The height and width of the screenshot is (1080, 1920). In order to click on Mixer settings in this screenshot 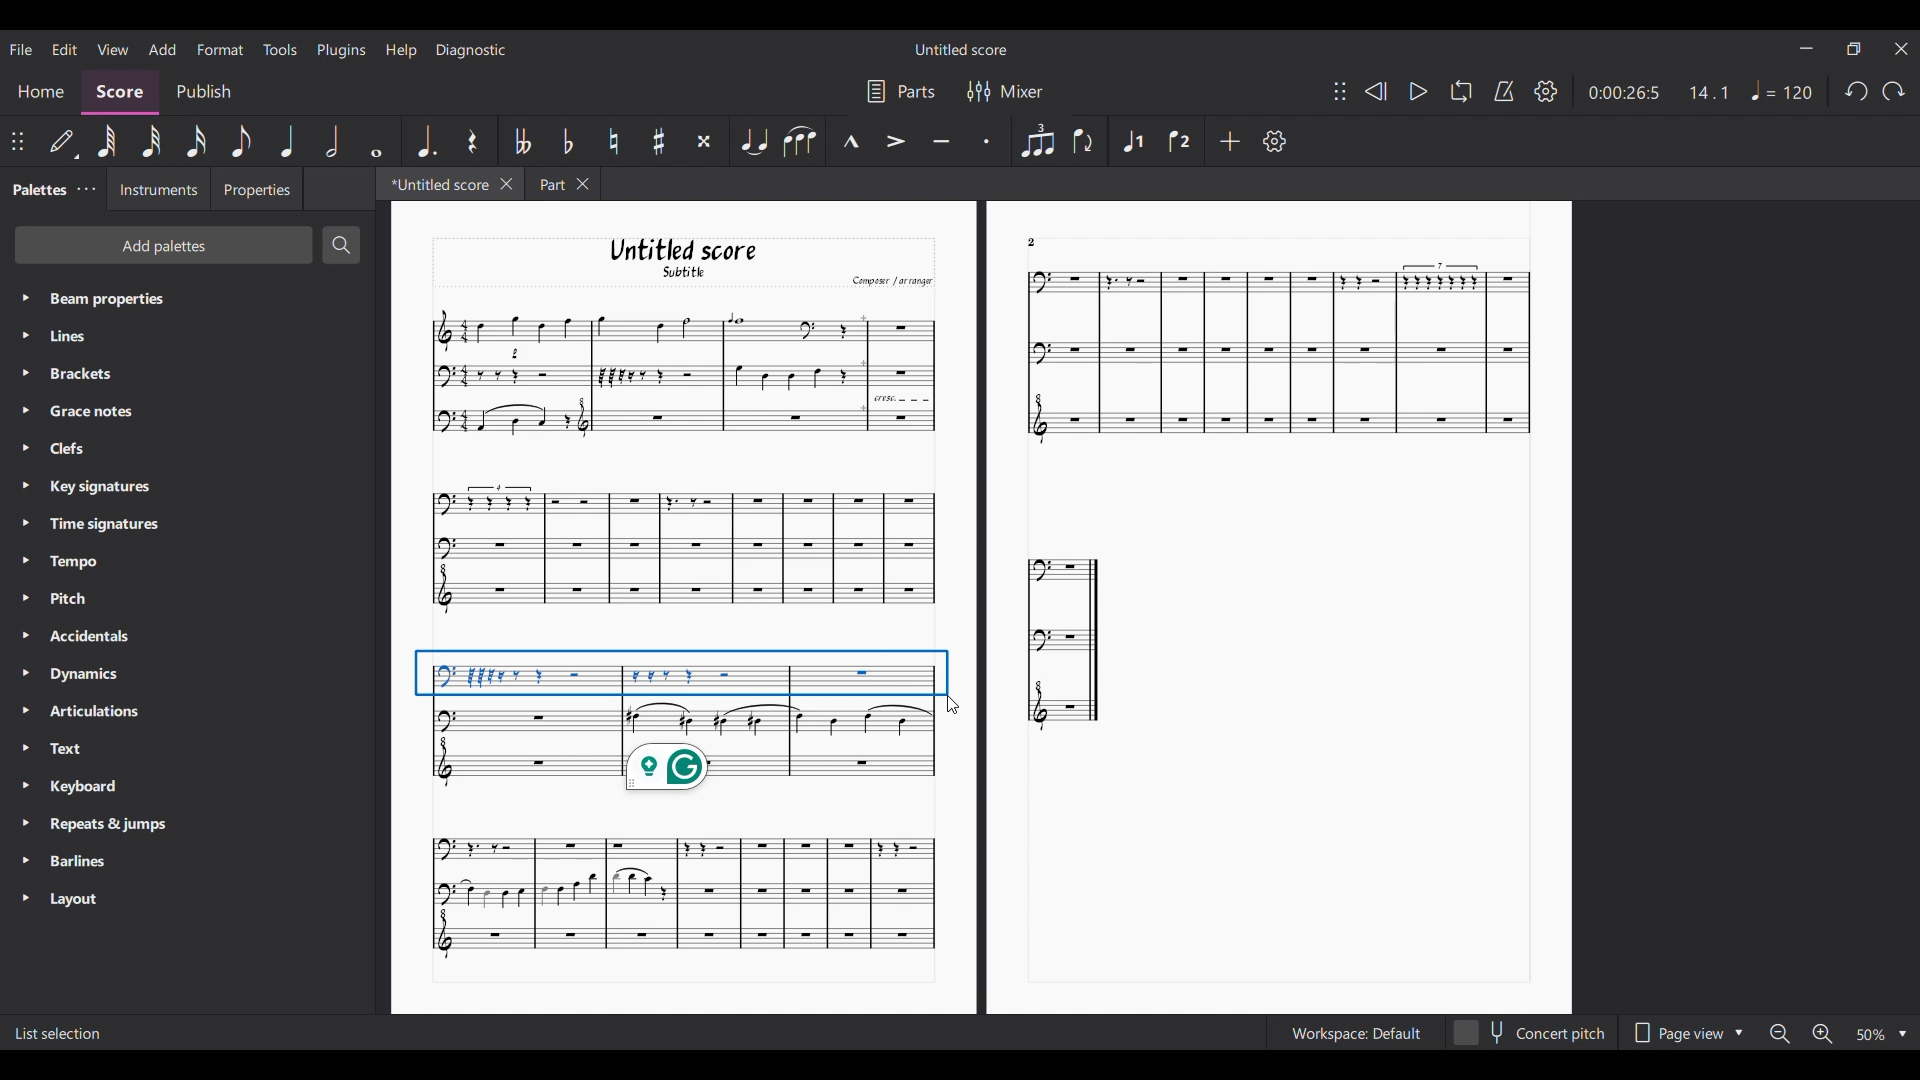, I will do `click(1007, 91)`.